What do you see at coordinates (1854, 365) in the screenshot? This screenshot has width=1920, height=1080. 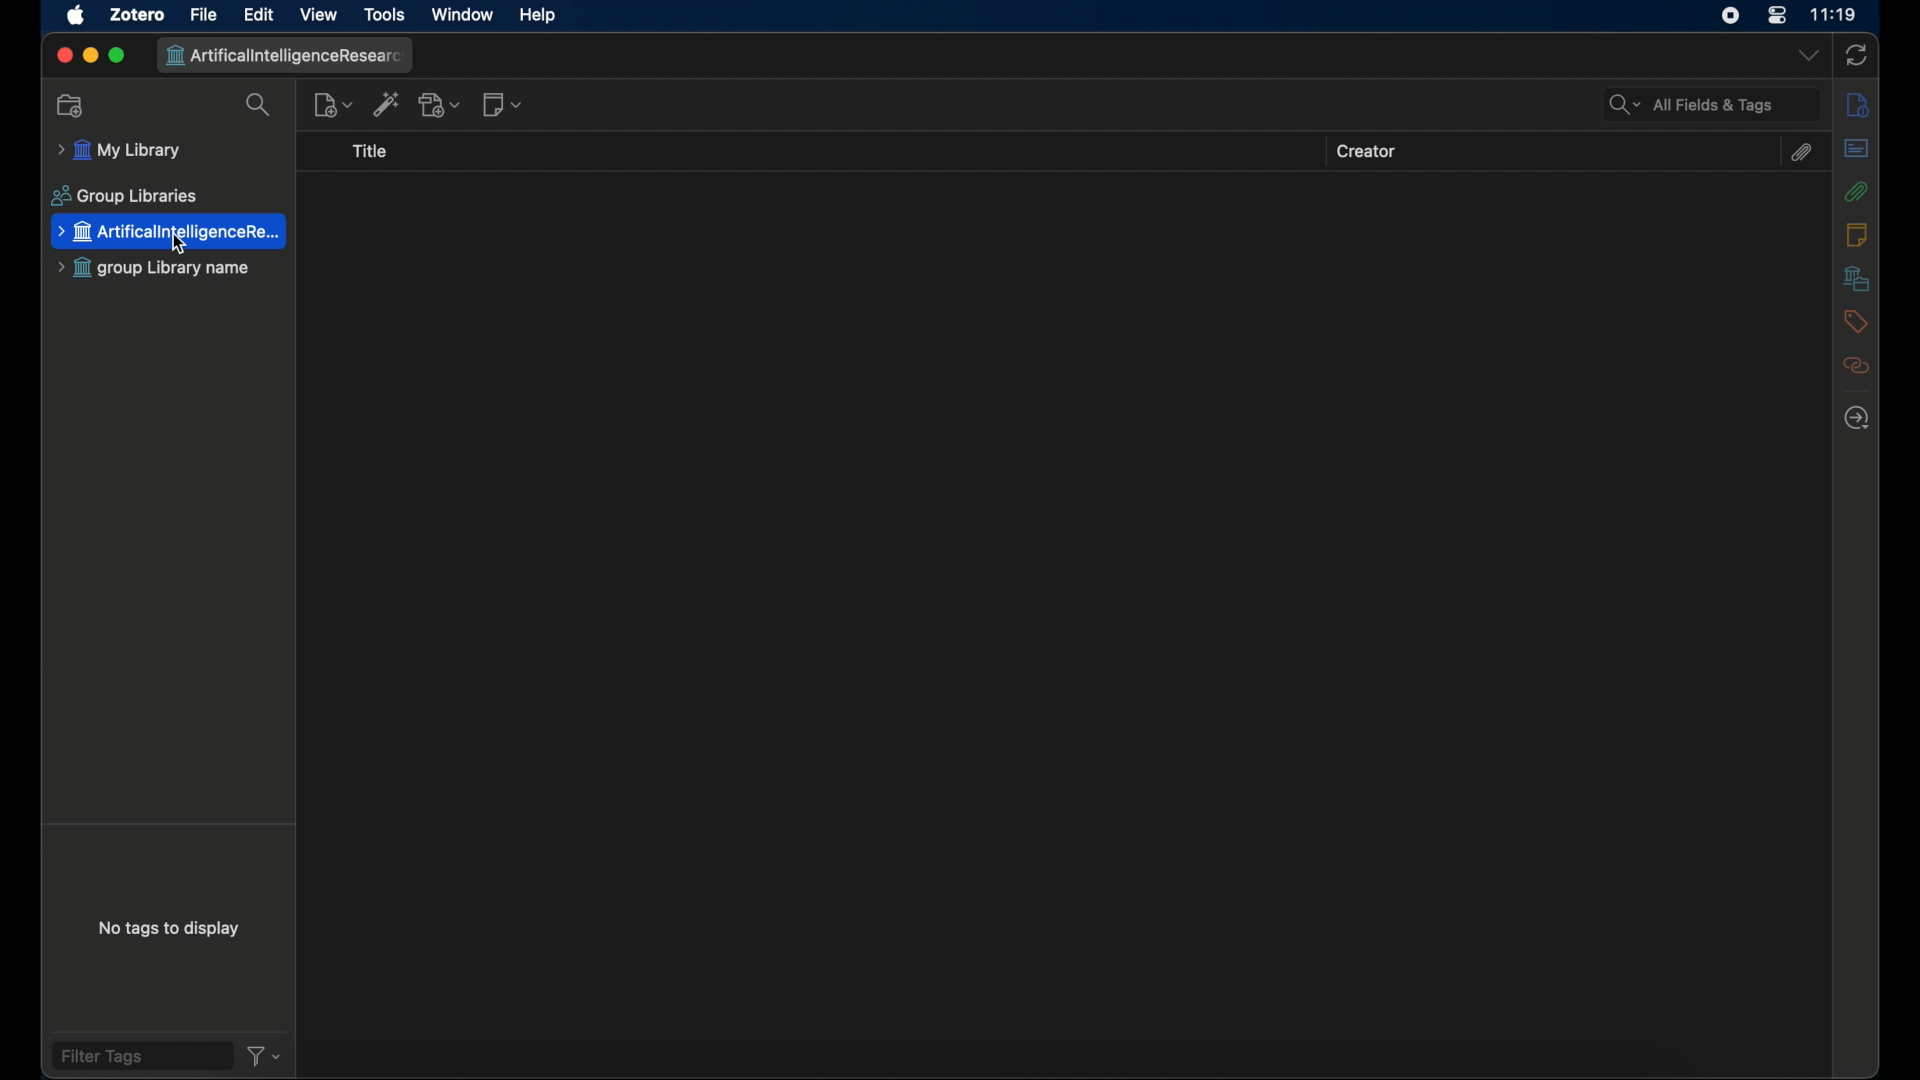 I see `related` at bounding box center [1854, 365].